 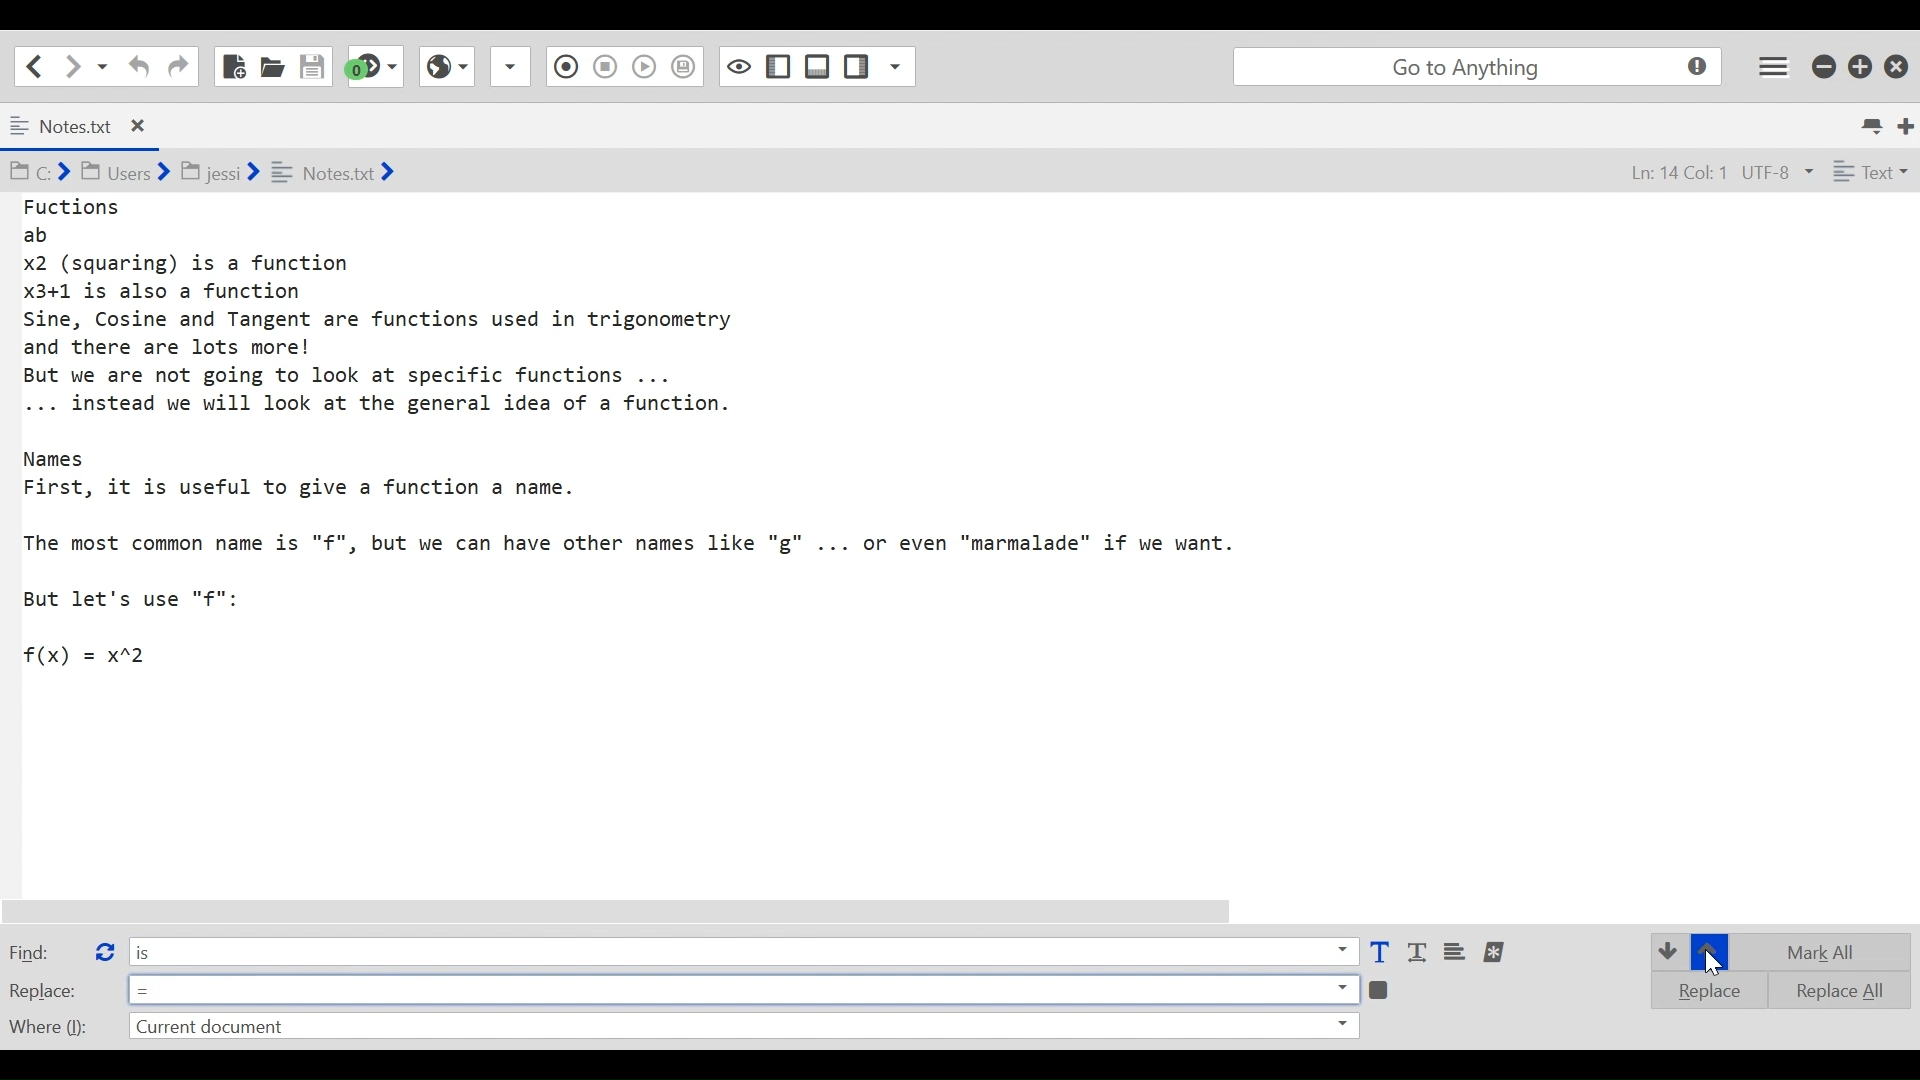 What do you see at coordinates (44, 990) in the screenshot?
I see `Replace` at bounding box center [44, 990].